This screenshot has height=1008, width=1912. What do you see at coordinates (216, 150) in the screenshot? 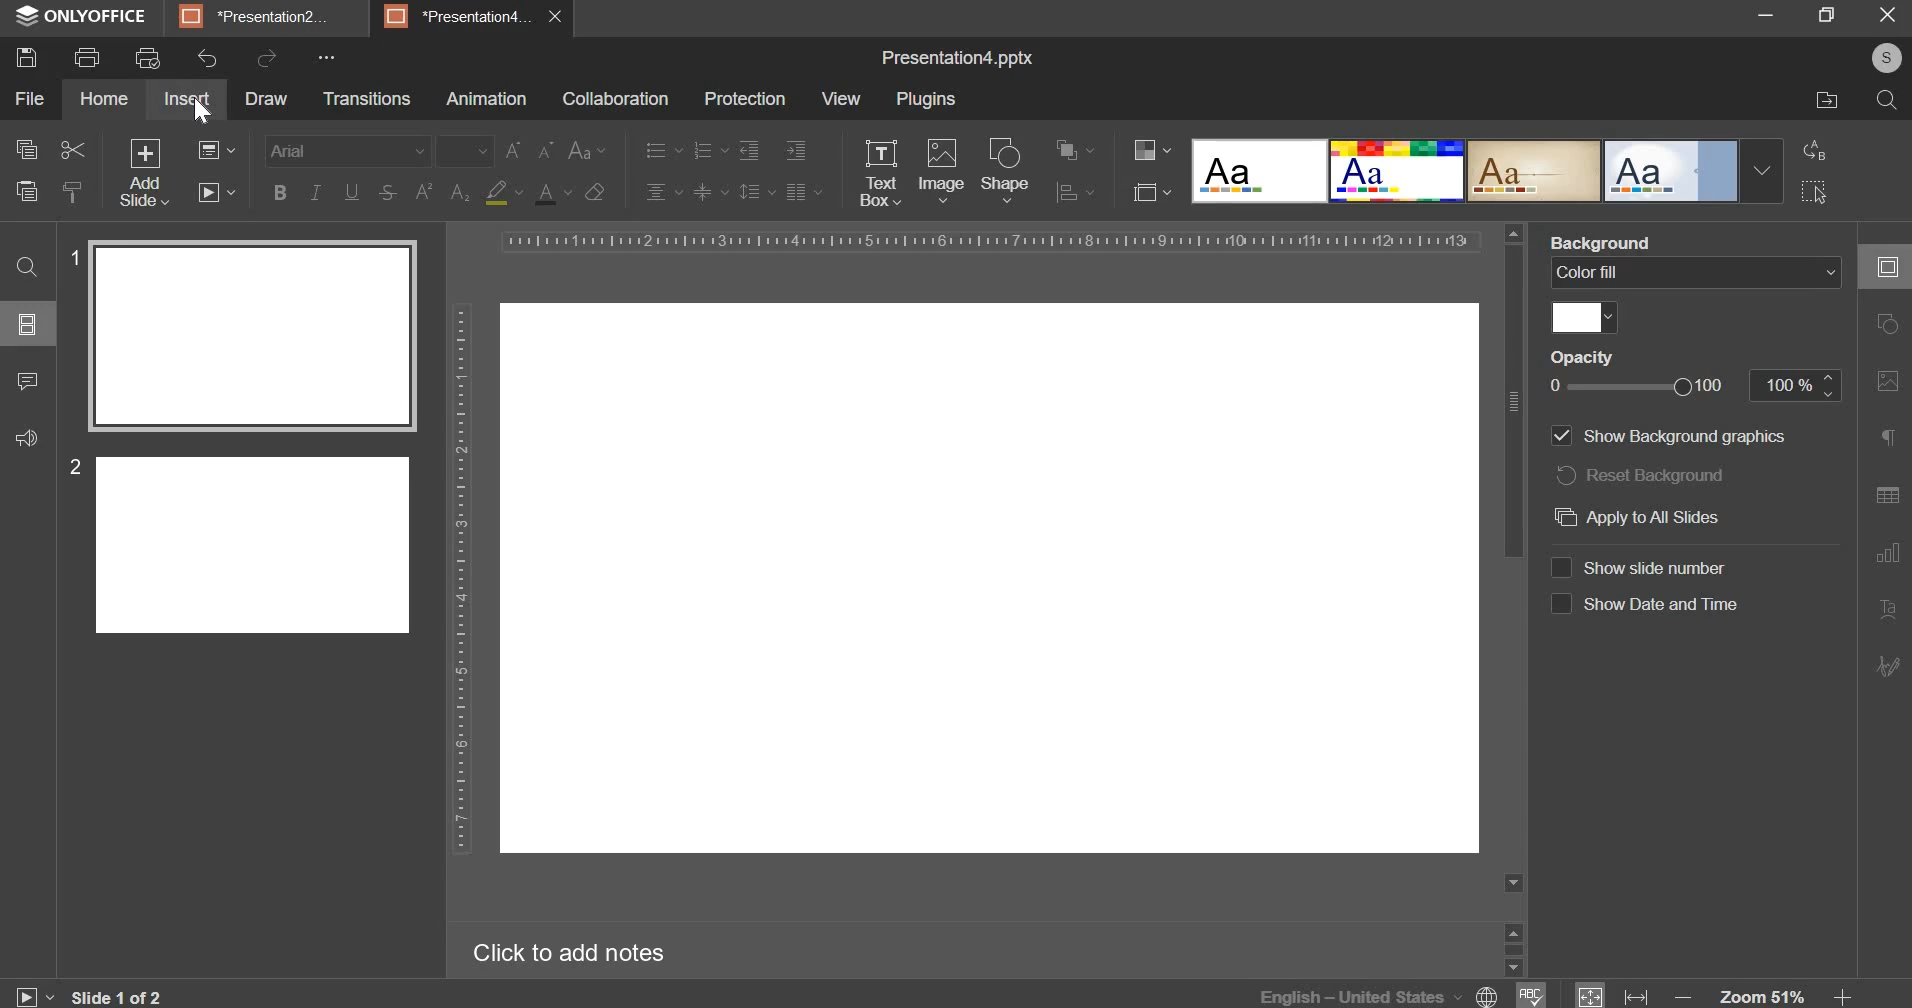
I see `change slide layout` at bounding box center [216, 150].